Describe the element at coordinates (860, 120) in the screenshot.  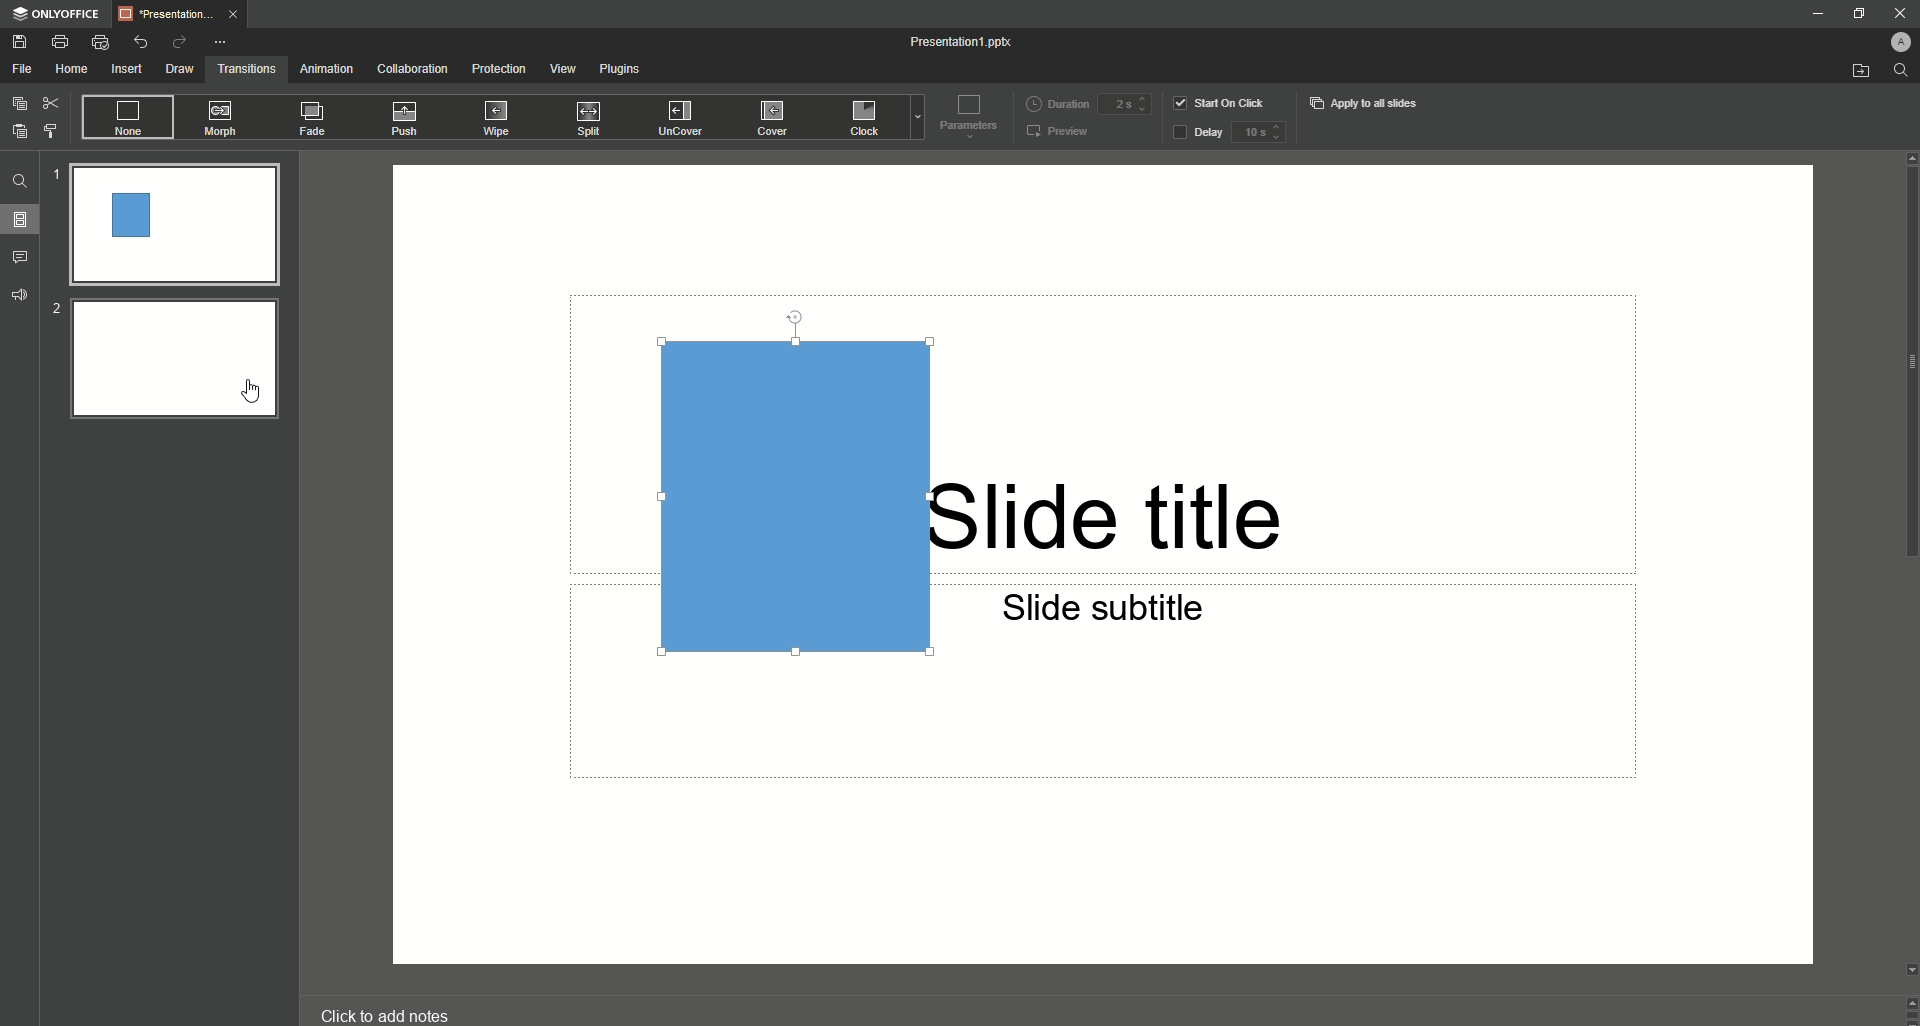
I see `Clock` at that location.